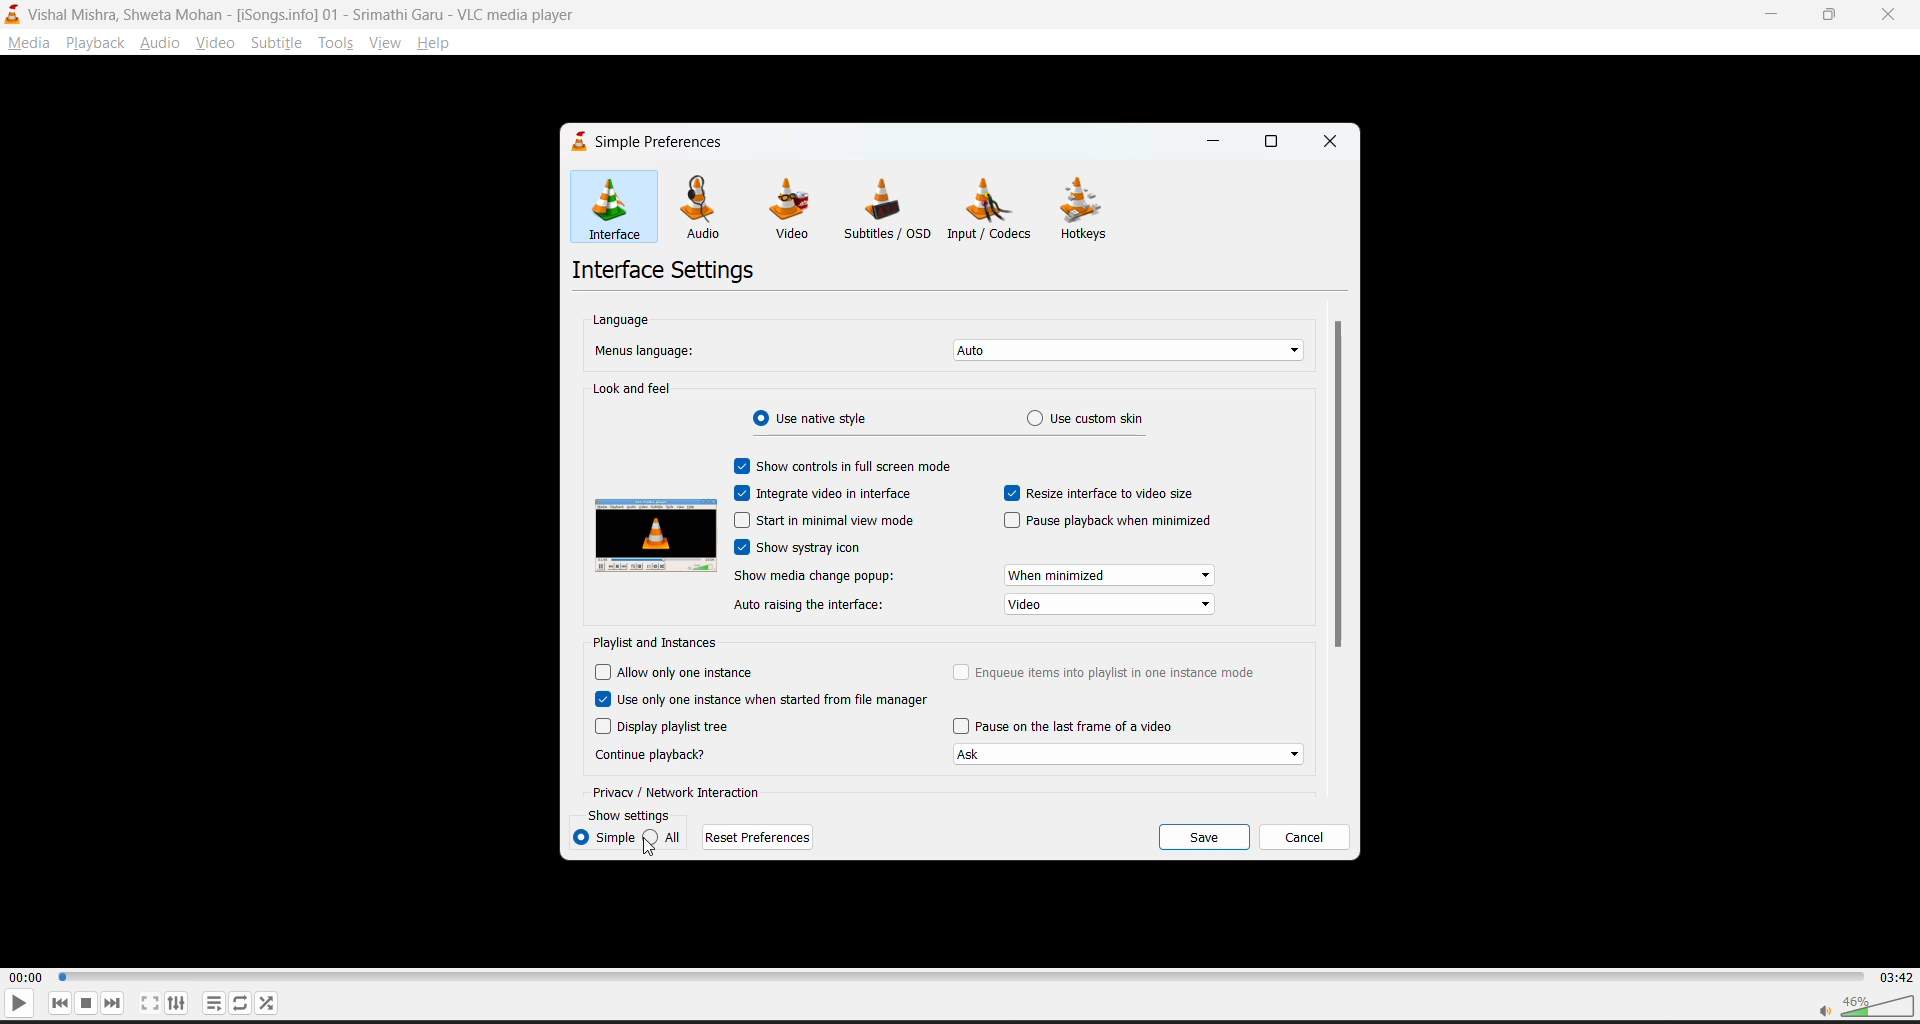  What do you see at coordinates (653, 642) in the screenshot?
I see `playlist and instance` at bounding box center [653, 642].